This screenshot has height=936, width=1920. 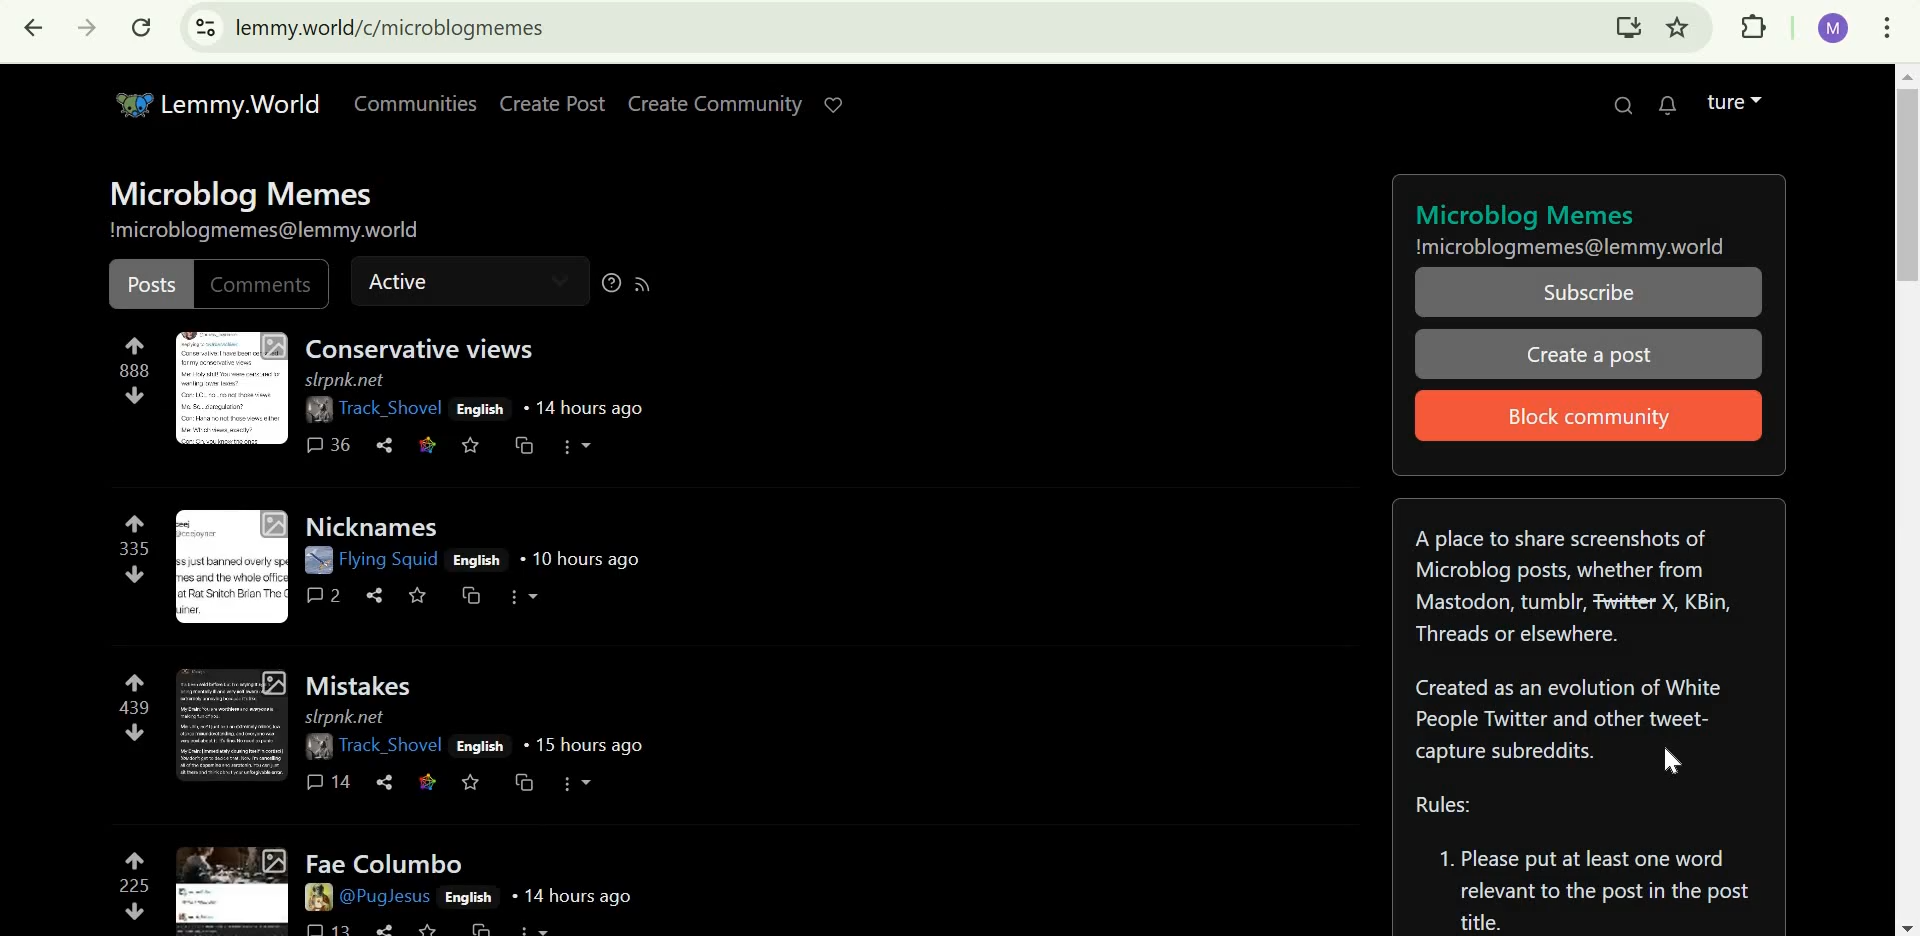 I want to click on user id, so click(x=1835, y=34).